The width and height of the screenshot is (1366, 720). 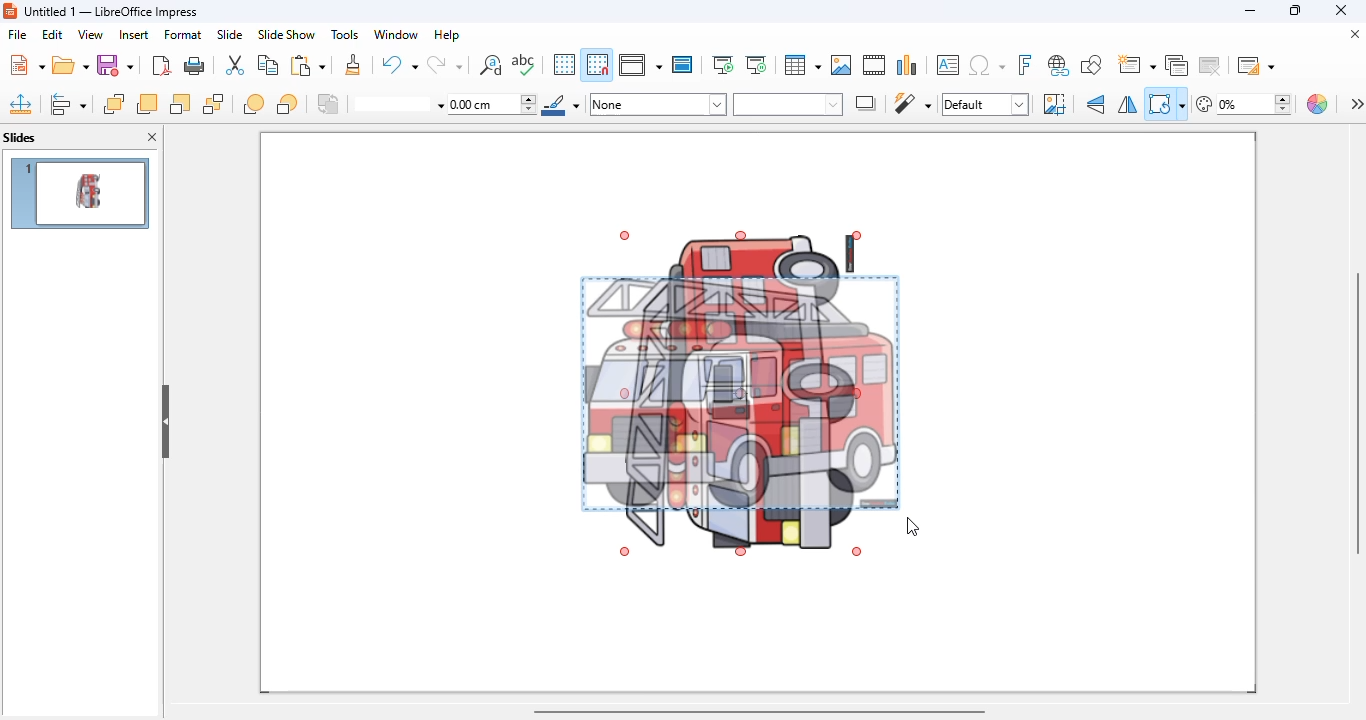 I want to click on vertically, so click(x=1097, y=104).